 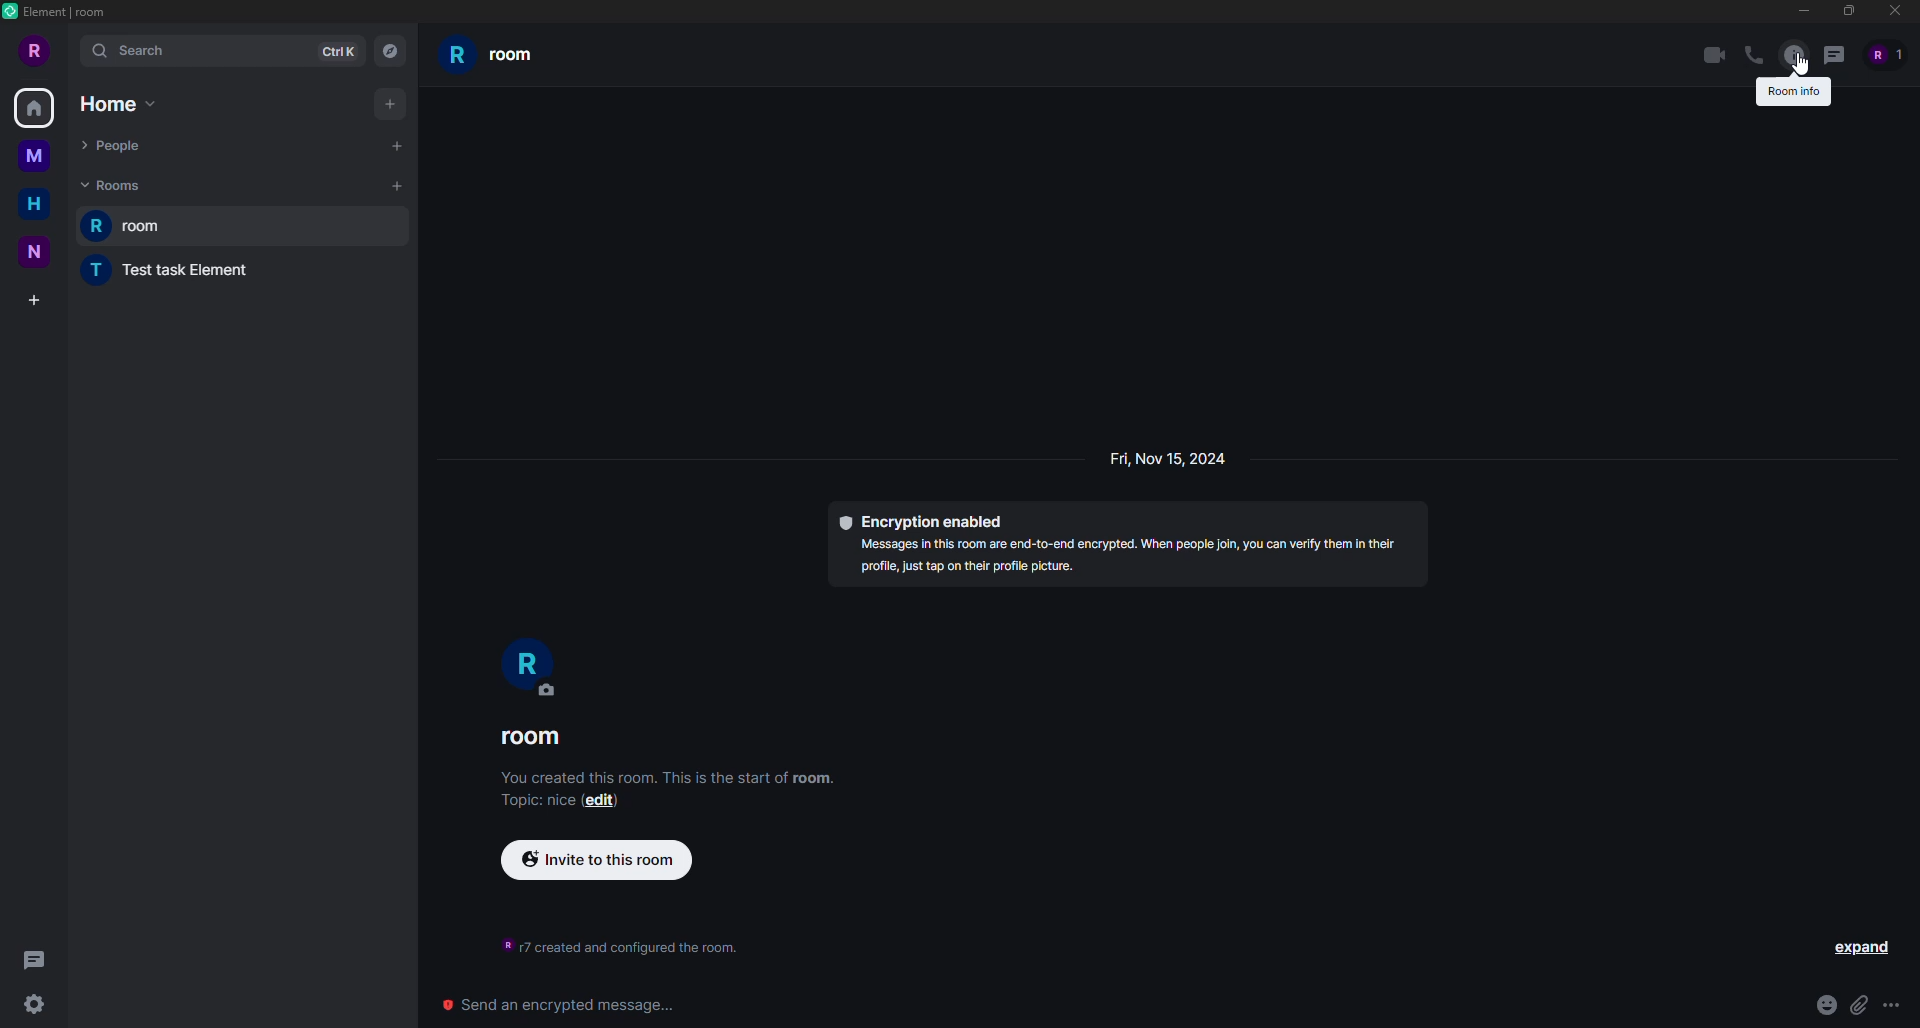 I want to click on attachment, so click(x=1858, y=1005).